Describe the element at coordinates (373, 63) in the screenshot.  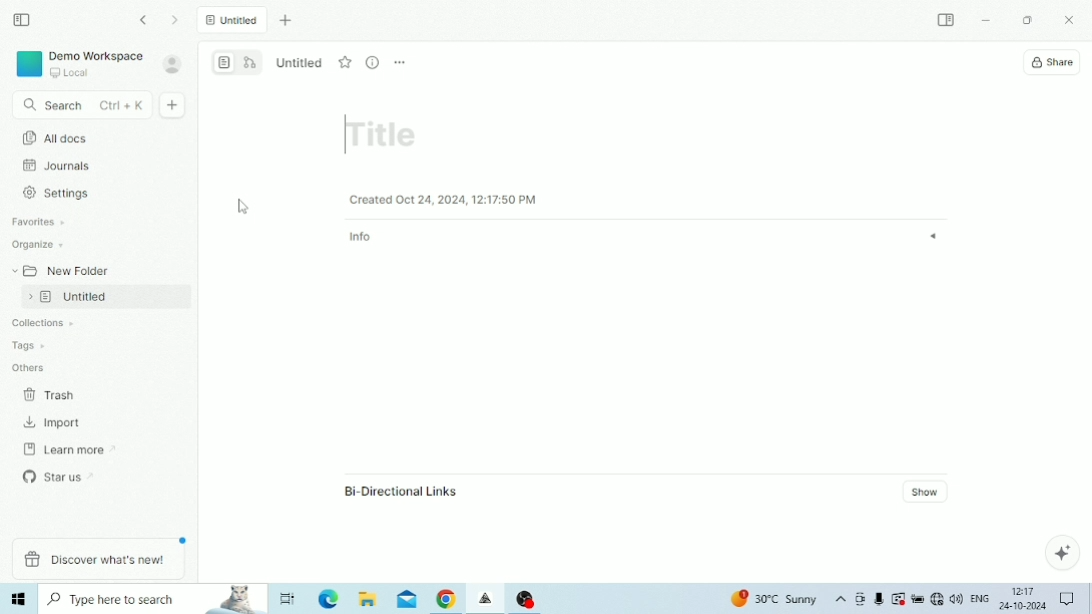
I see `View Info` at that location.